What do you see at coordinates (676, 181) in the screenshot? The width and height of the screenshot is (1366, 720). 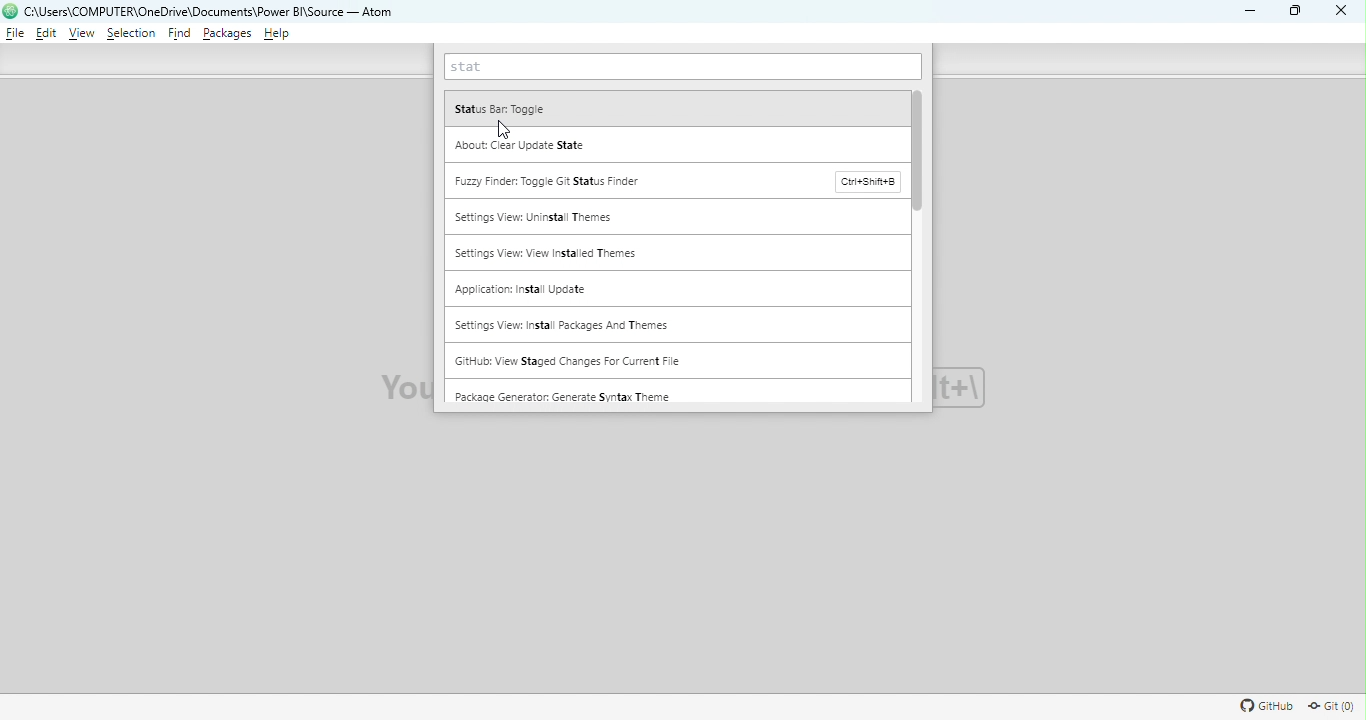 I see `Fuzzy Finder: Toggle Git Status finder` at bounding box center [676, 181].